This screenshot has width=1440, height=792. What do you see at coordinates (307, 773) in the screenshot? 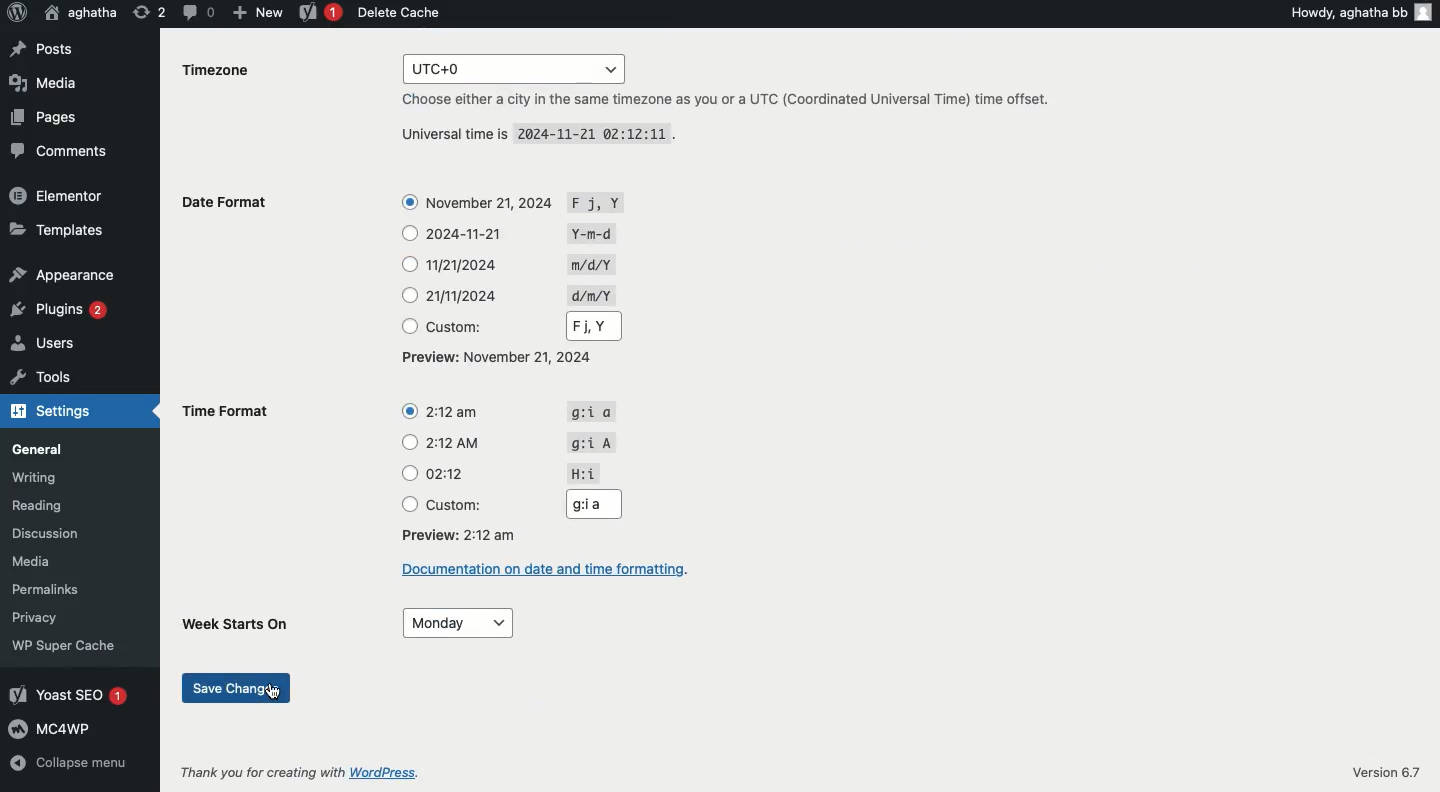
I see `Thank you for creating with WordPress.` at bounding box center [307, 773].